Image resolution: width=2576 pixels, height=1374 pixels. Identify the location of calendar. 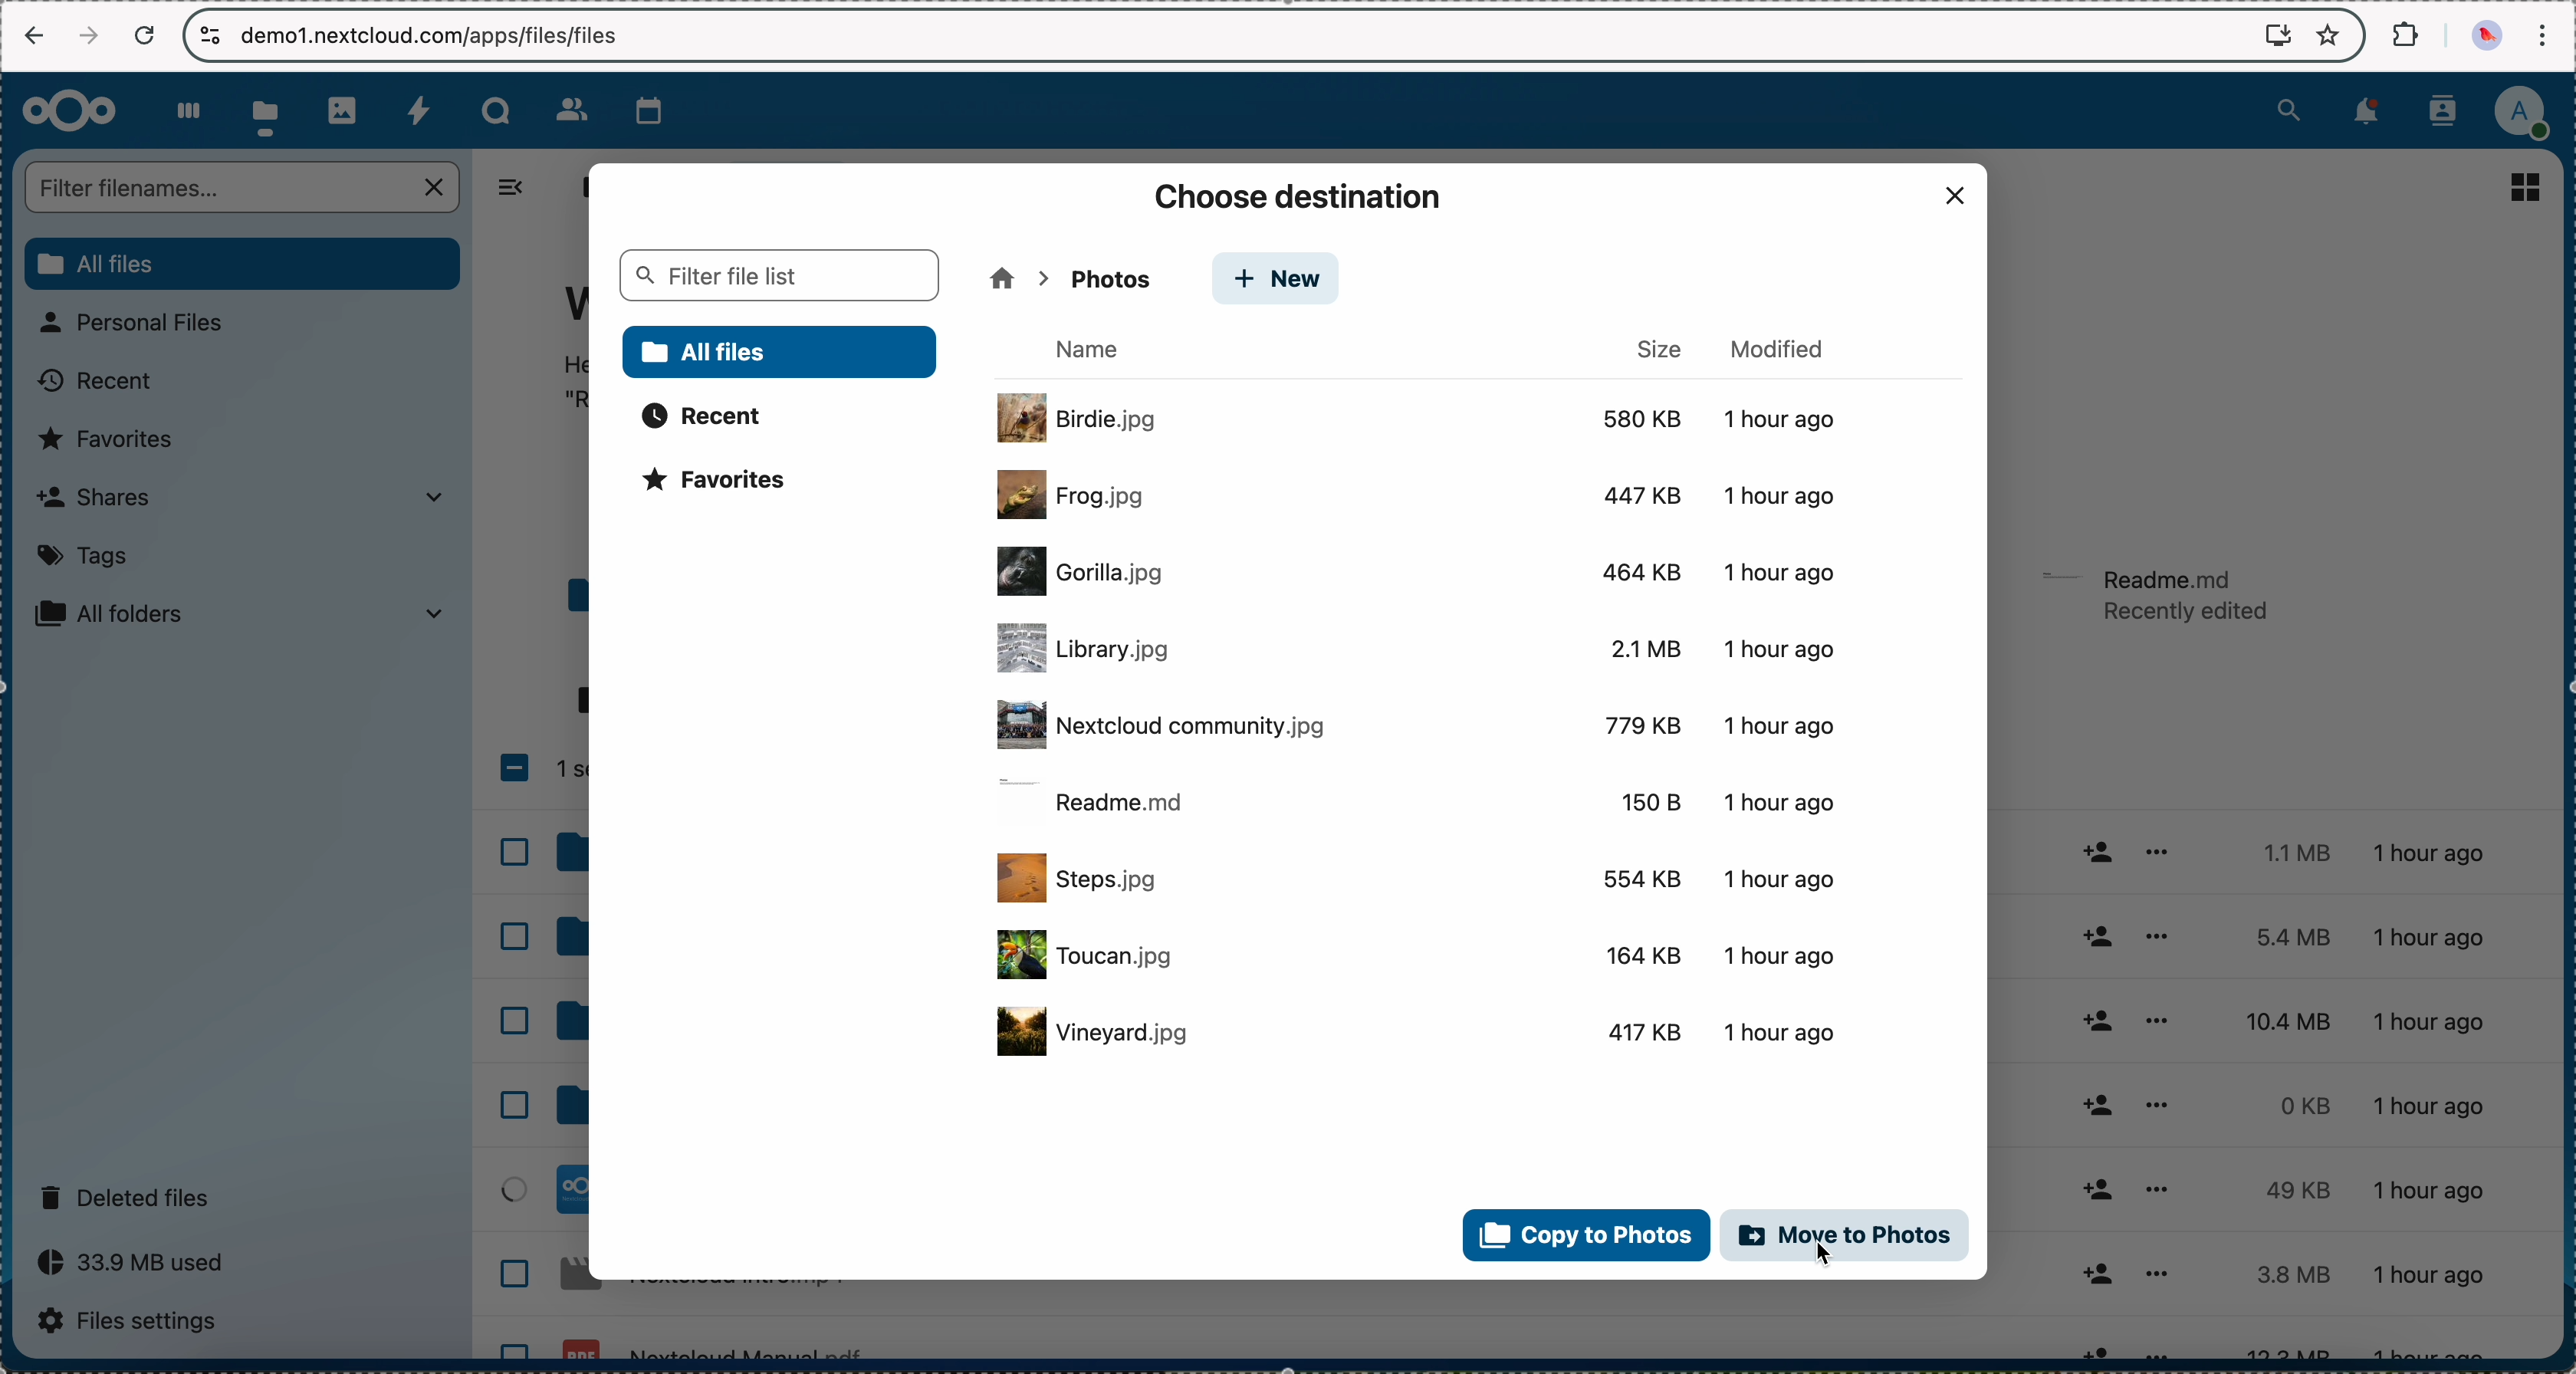
(641, 109).